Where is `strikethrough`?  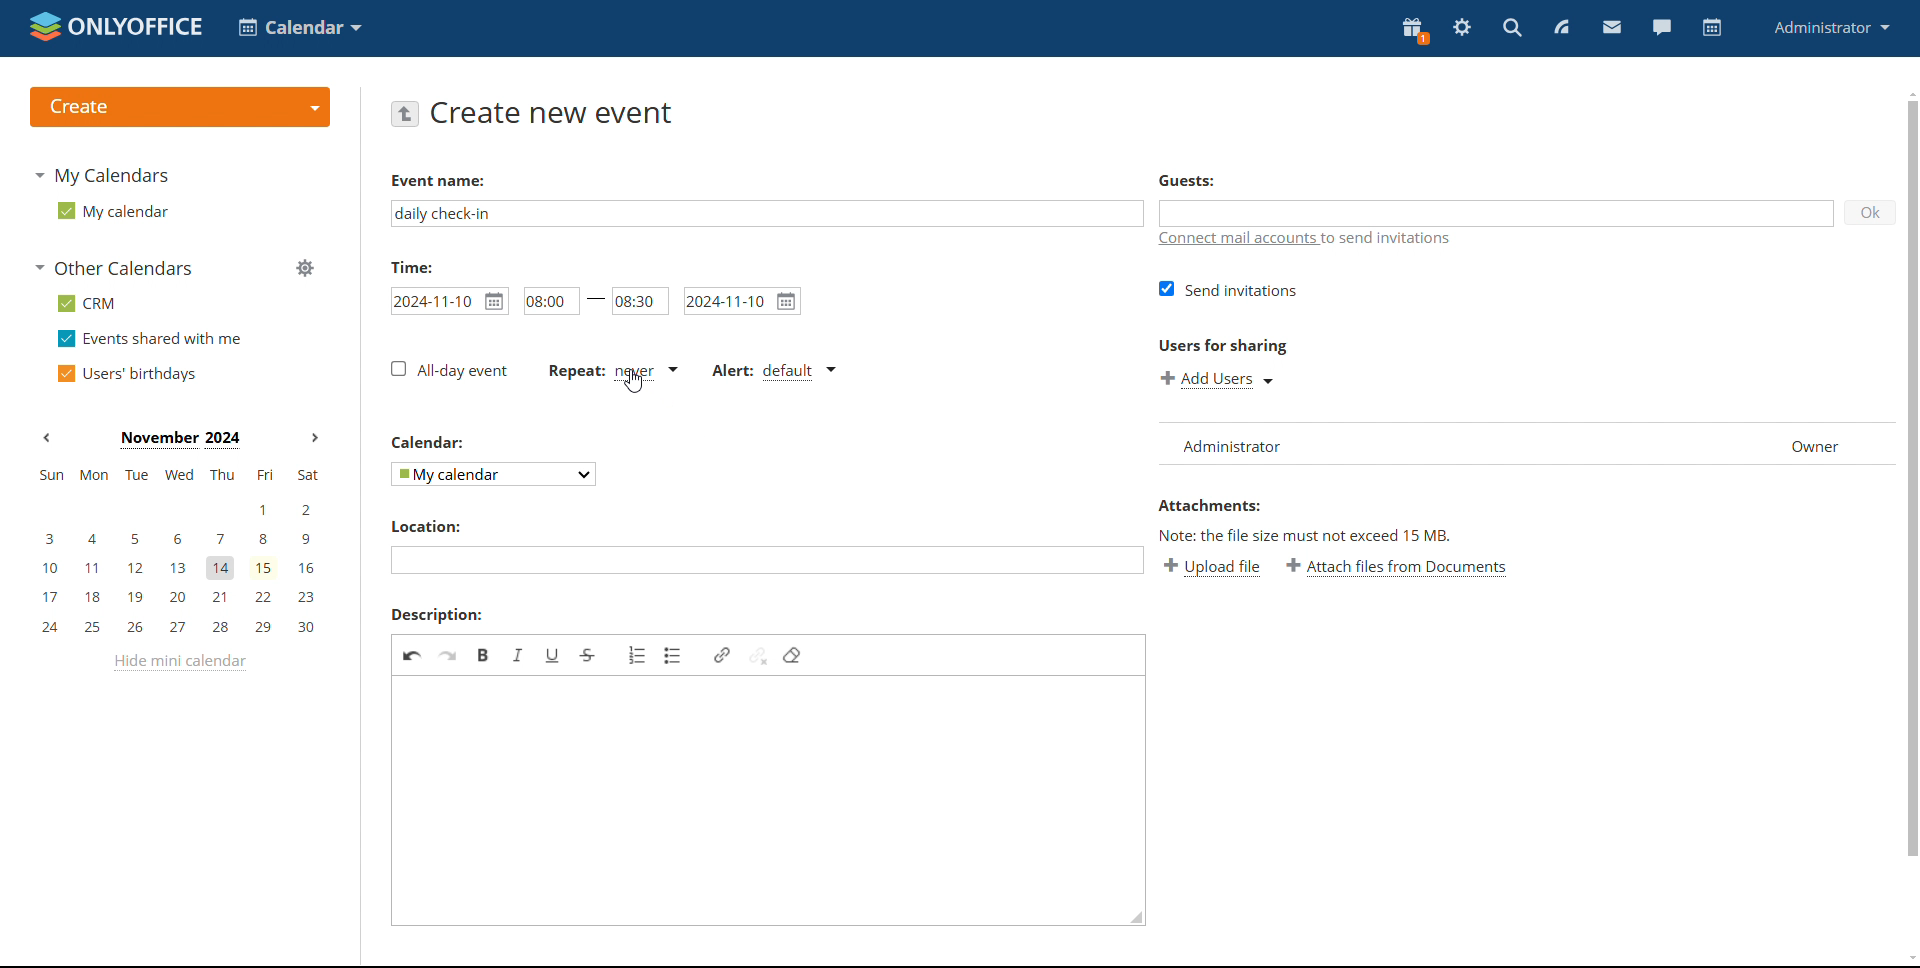 strikethrough is located at coordinates (588, 654).